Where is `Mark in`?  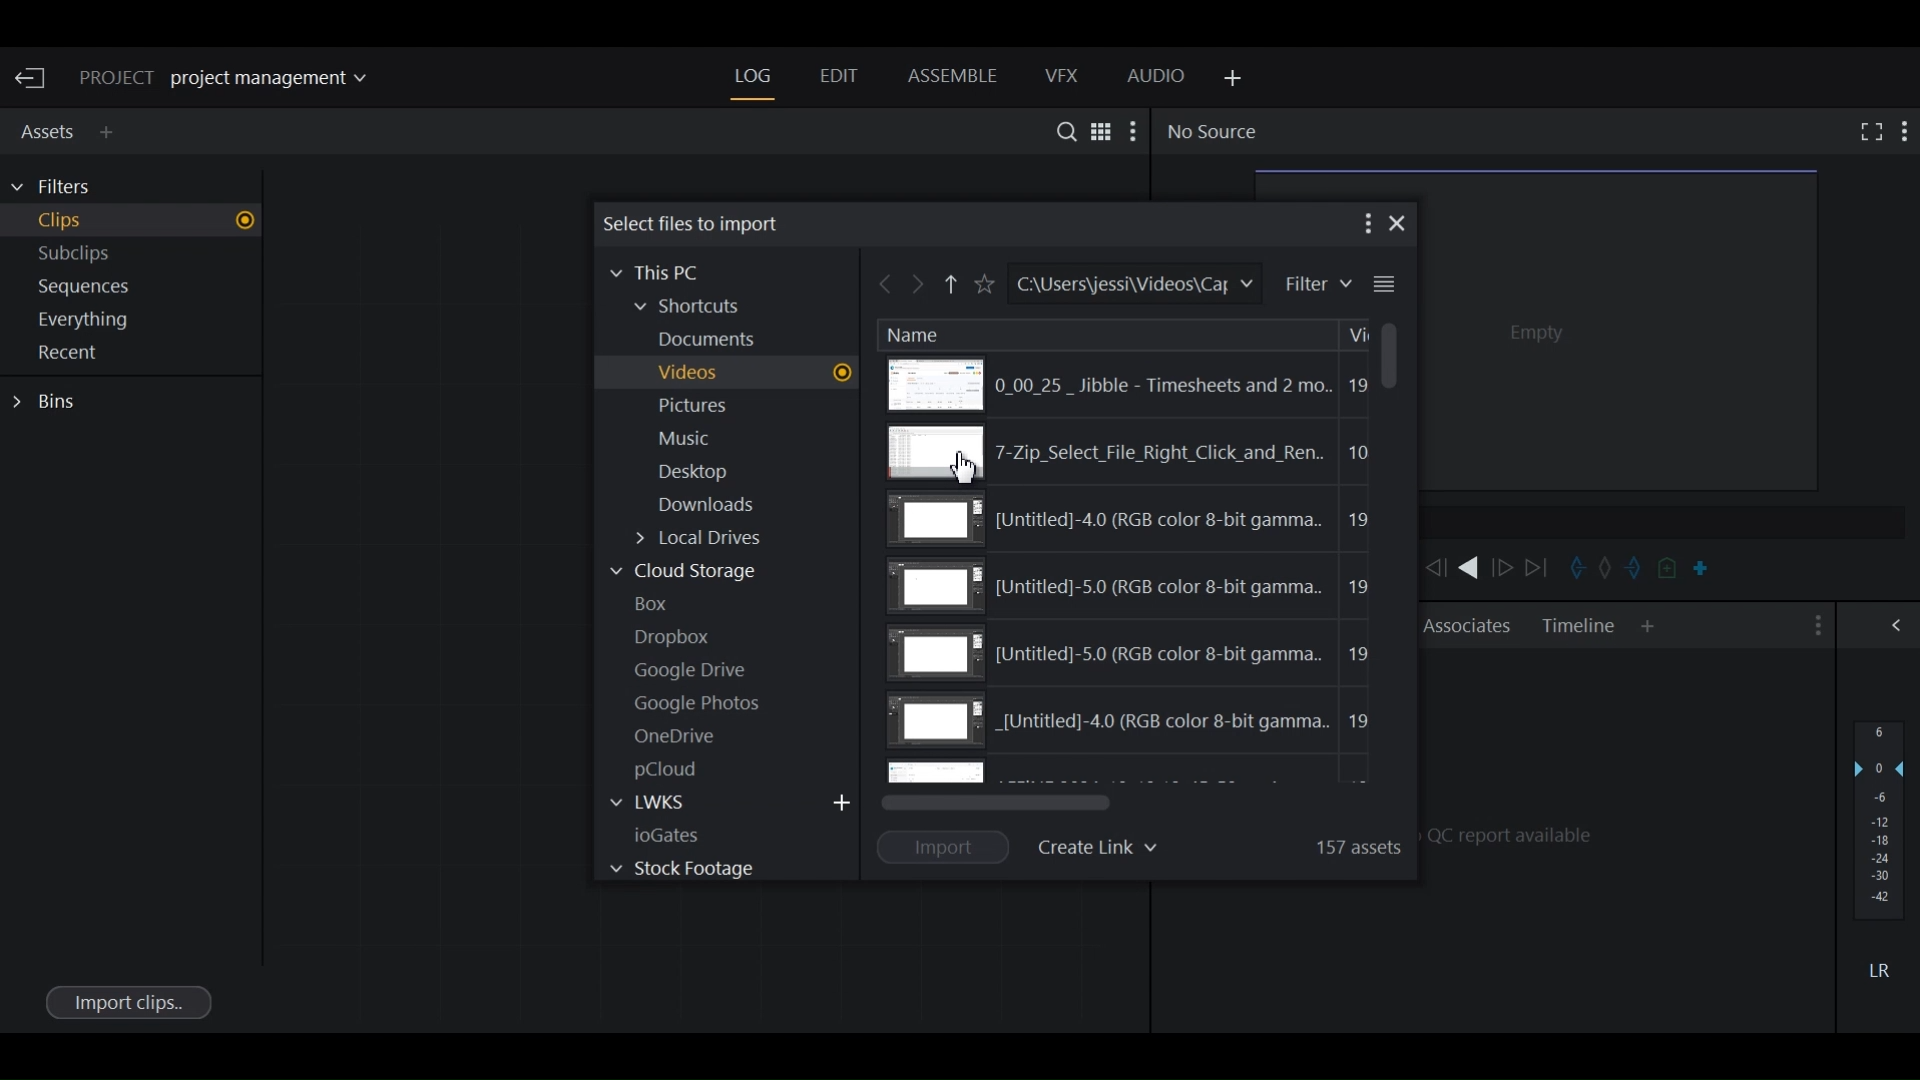
Mark in is located at coordinates (1574, 567).